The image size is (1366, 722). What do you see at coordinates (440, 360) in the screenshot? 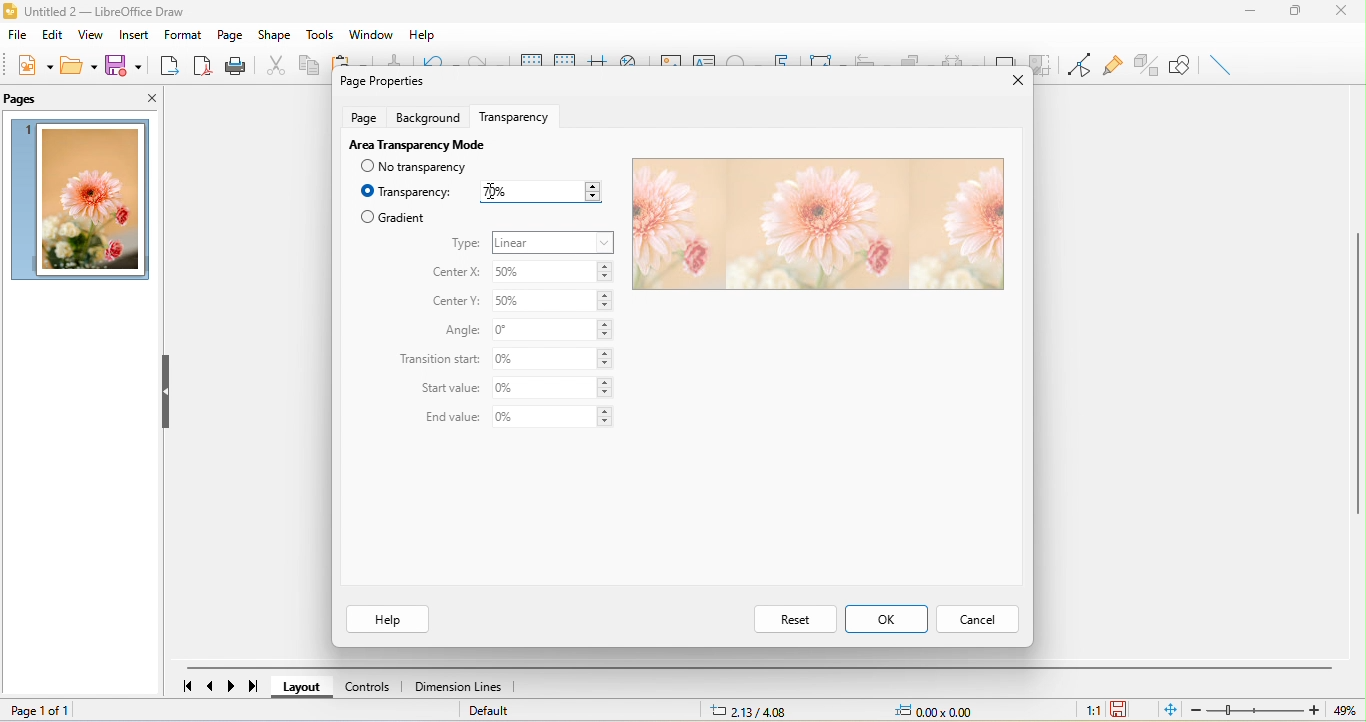
I see `transition start` at bounding box center [440, 360].